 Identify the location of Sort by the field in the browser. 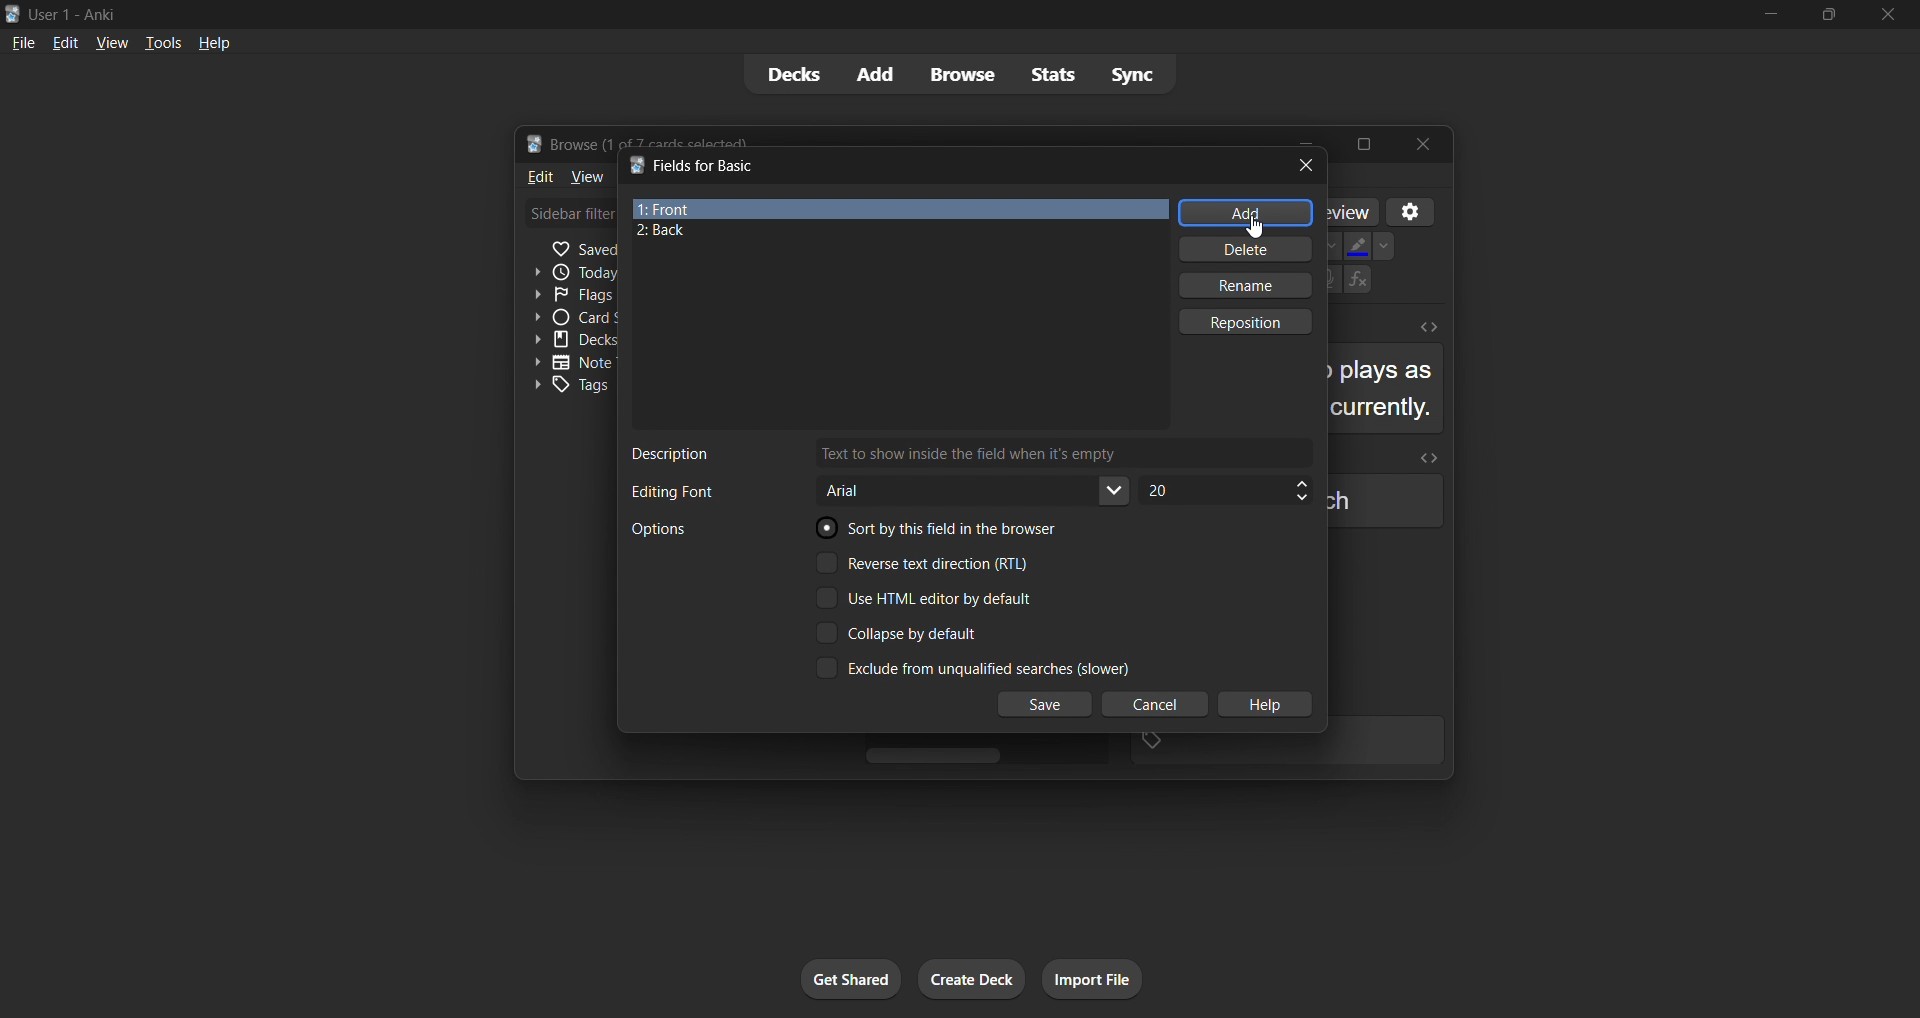
(938, 531).